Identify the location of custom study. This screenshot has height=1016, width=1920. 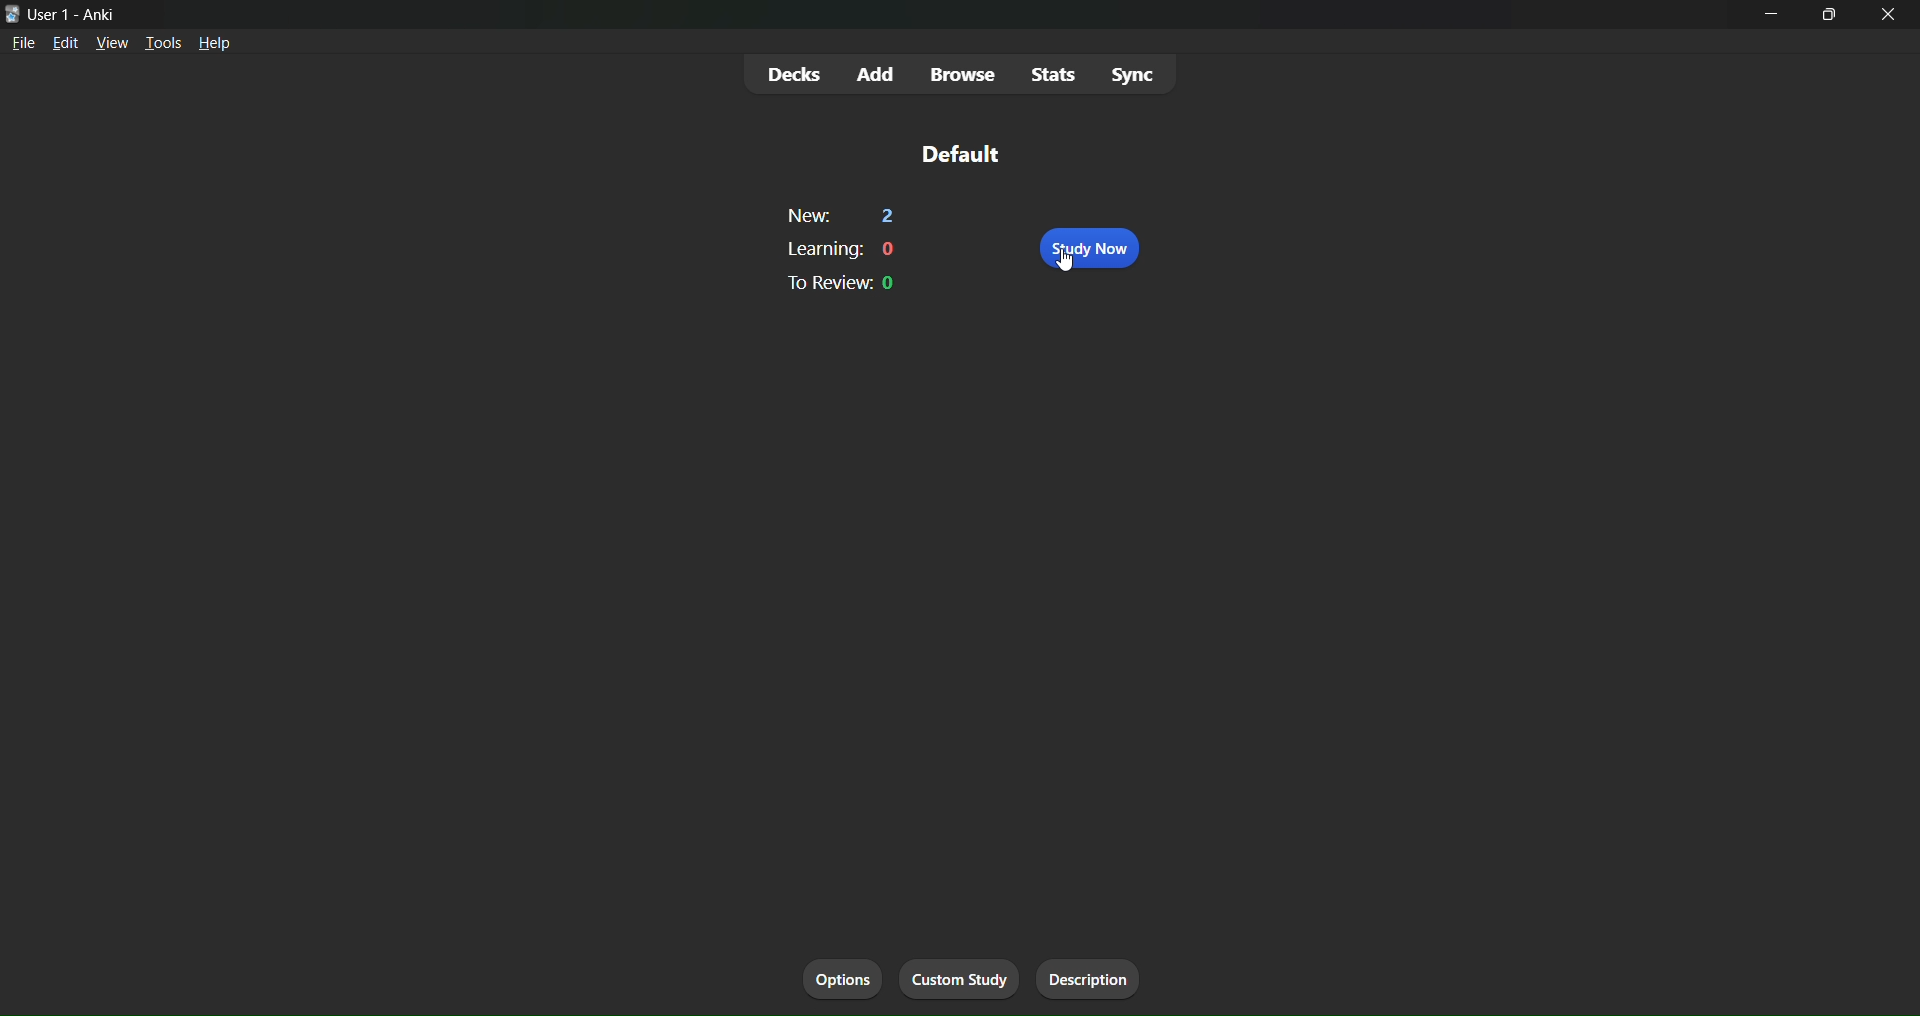
(959, 975).